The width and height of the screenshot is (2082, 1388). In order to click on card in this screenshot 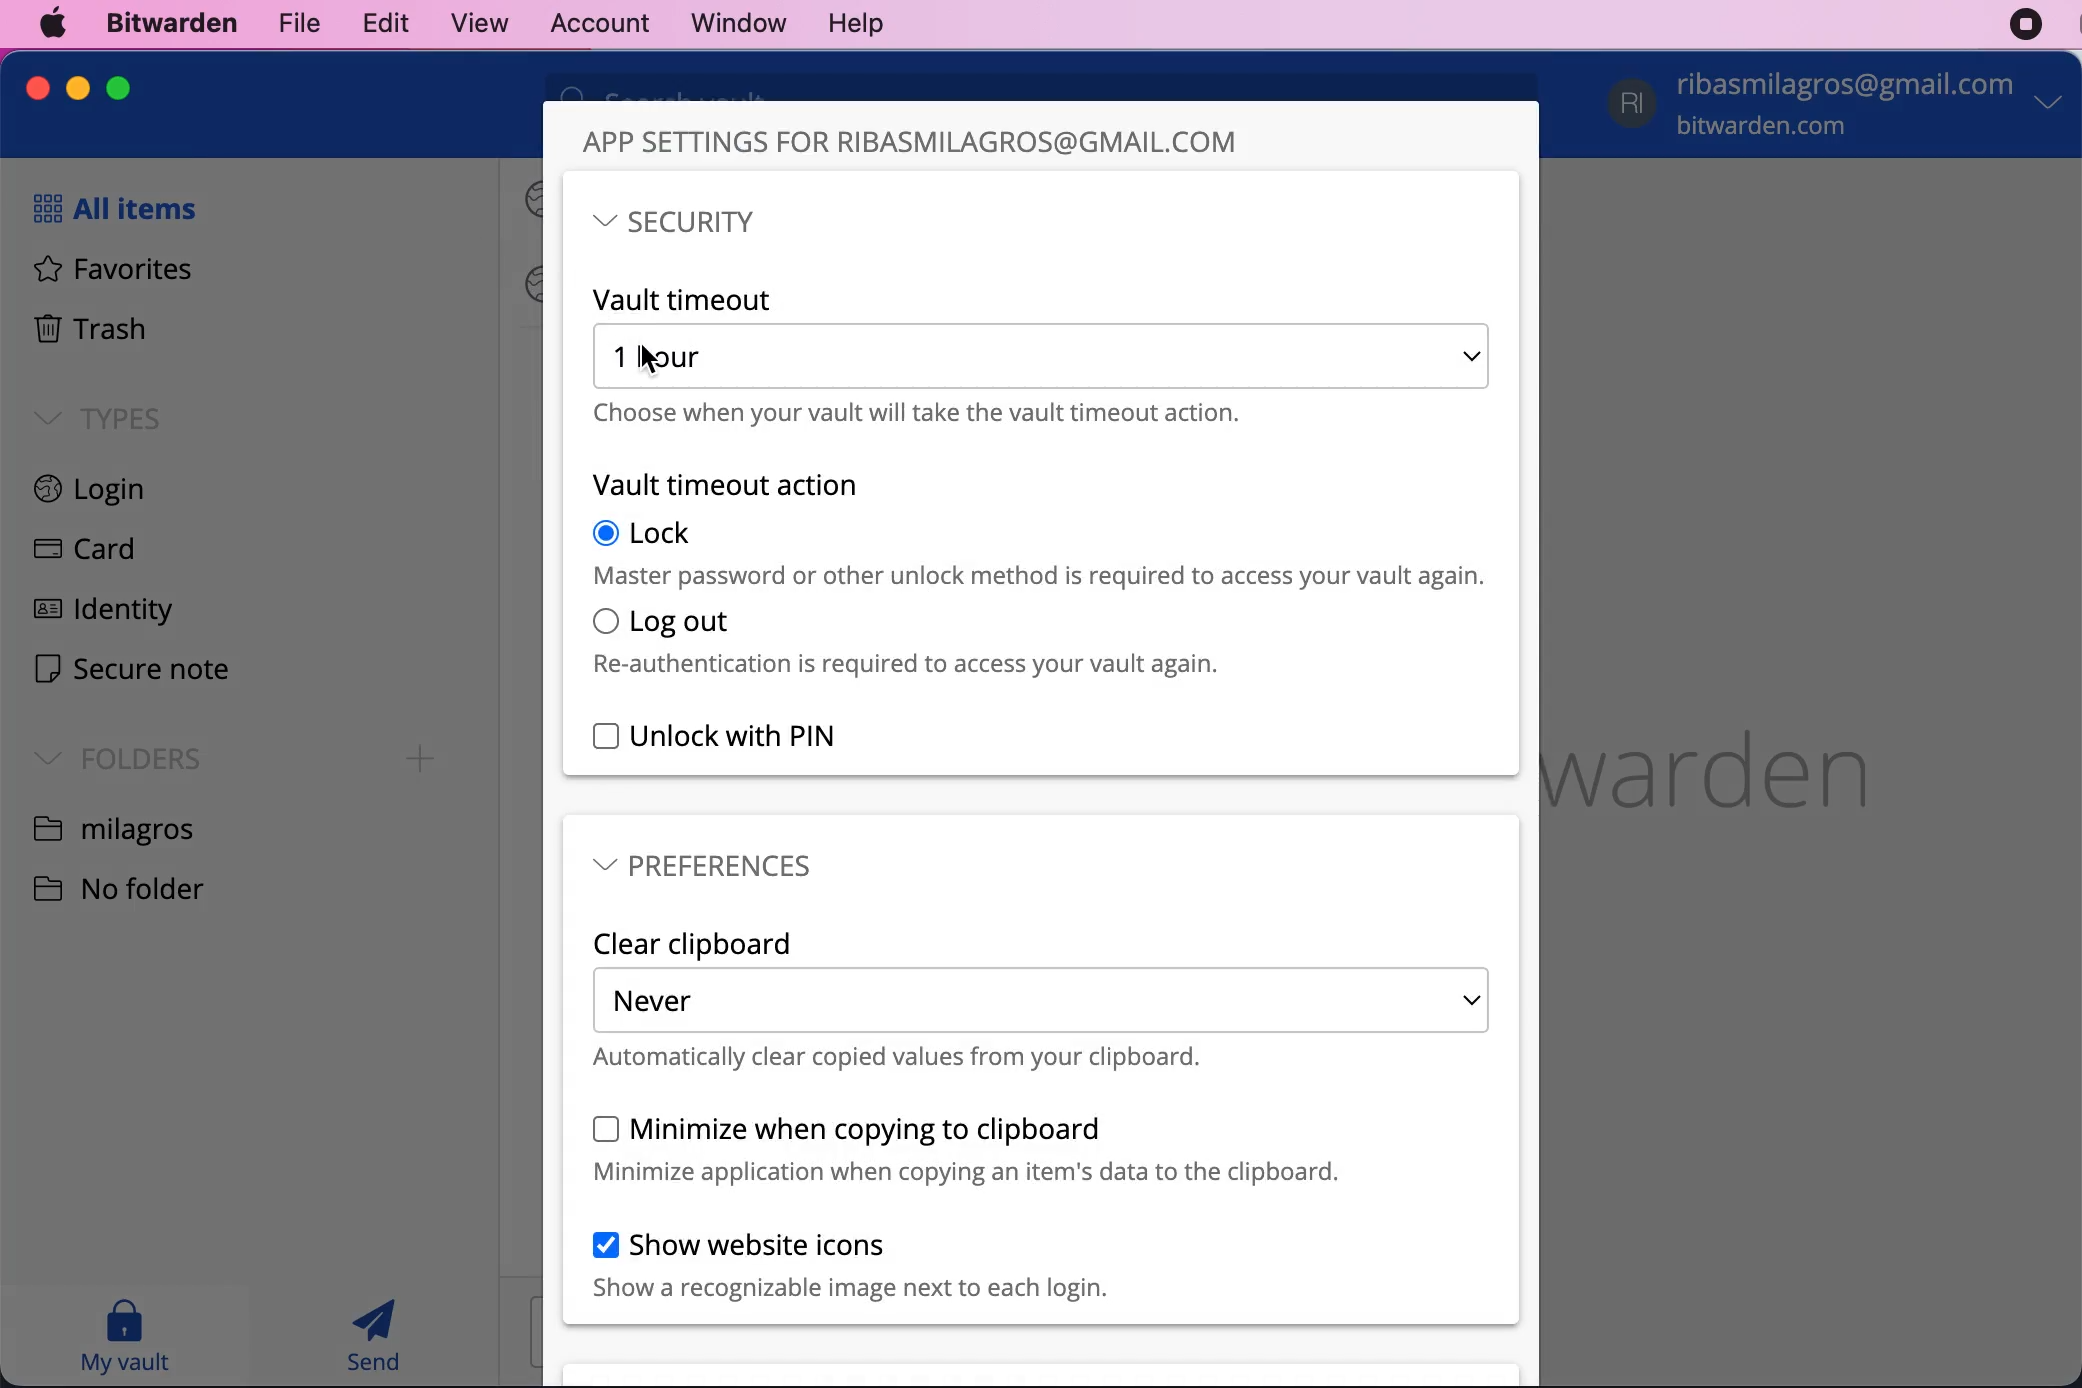, I will do `click(78, 552)`.